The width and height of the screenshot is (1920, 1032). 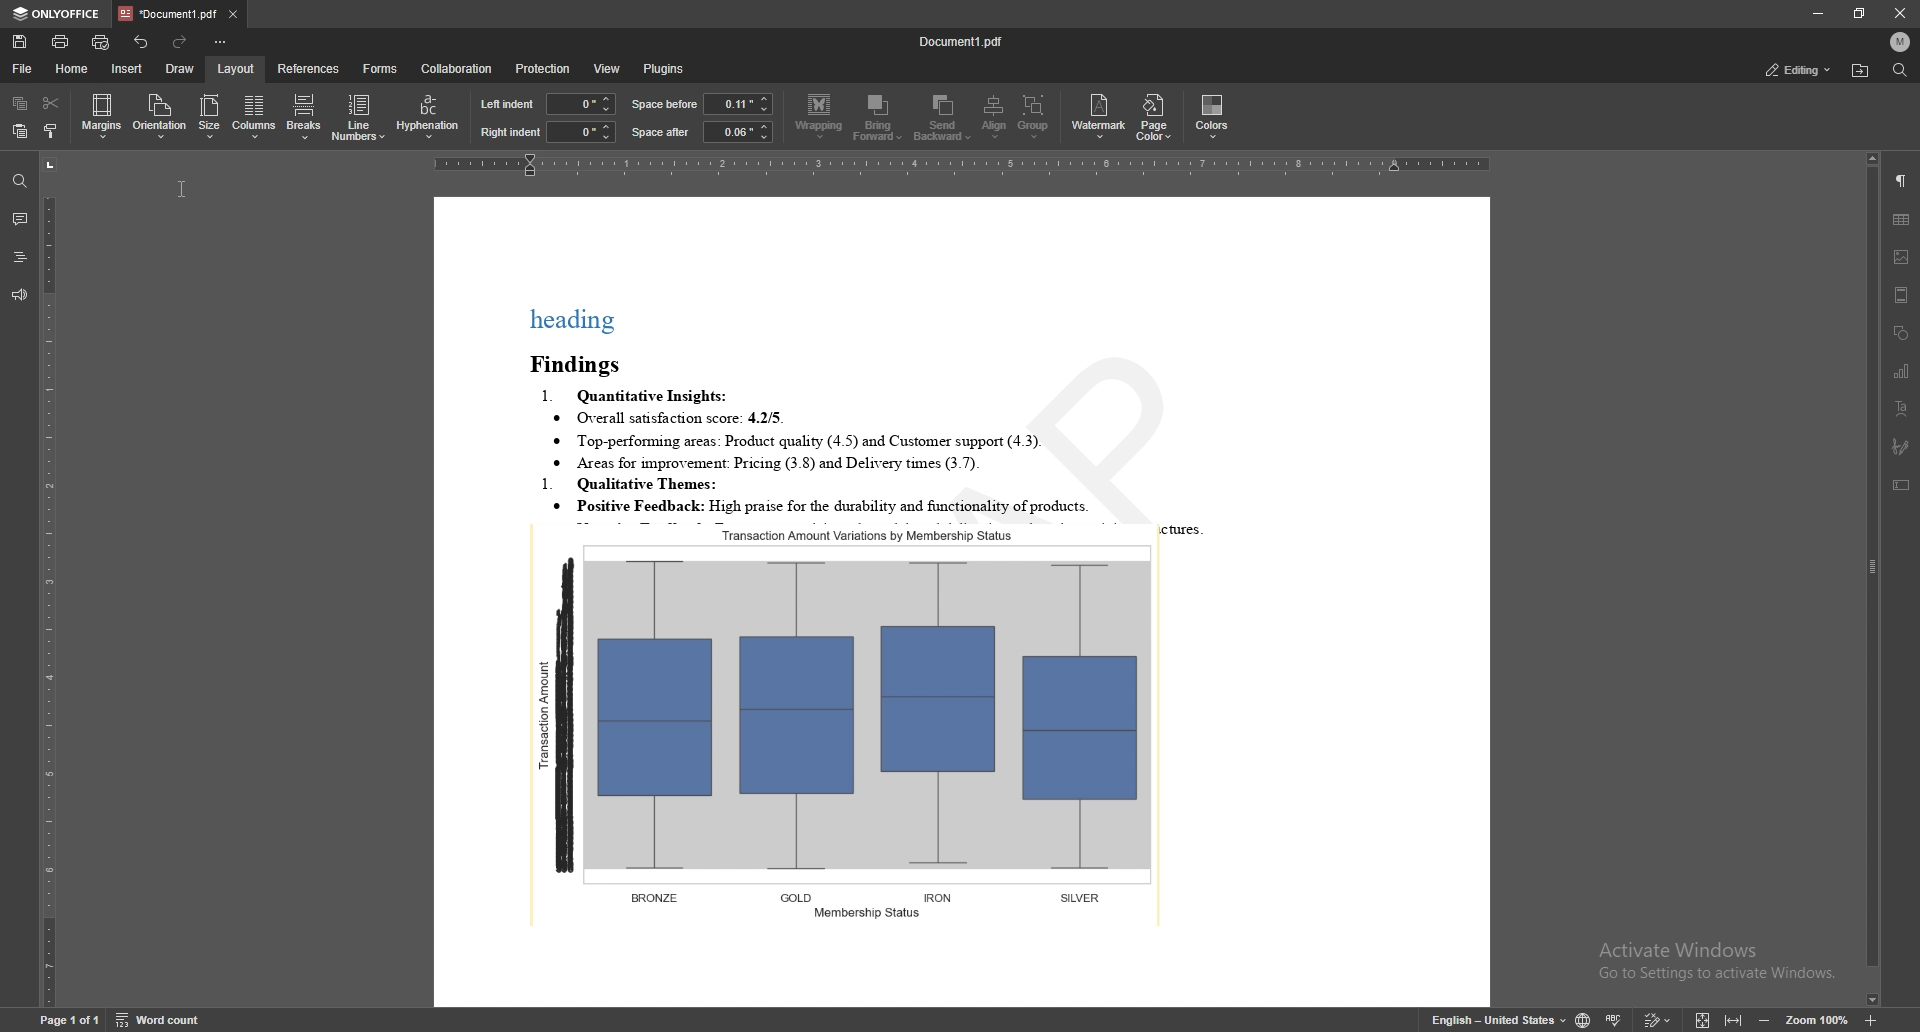 What do you see at coordinates (580, 102) in the screenshot?
I see `input left indent` at bounding box center [580, 102].